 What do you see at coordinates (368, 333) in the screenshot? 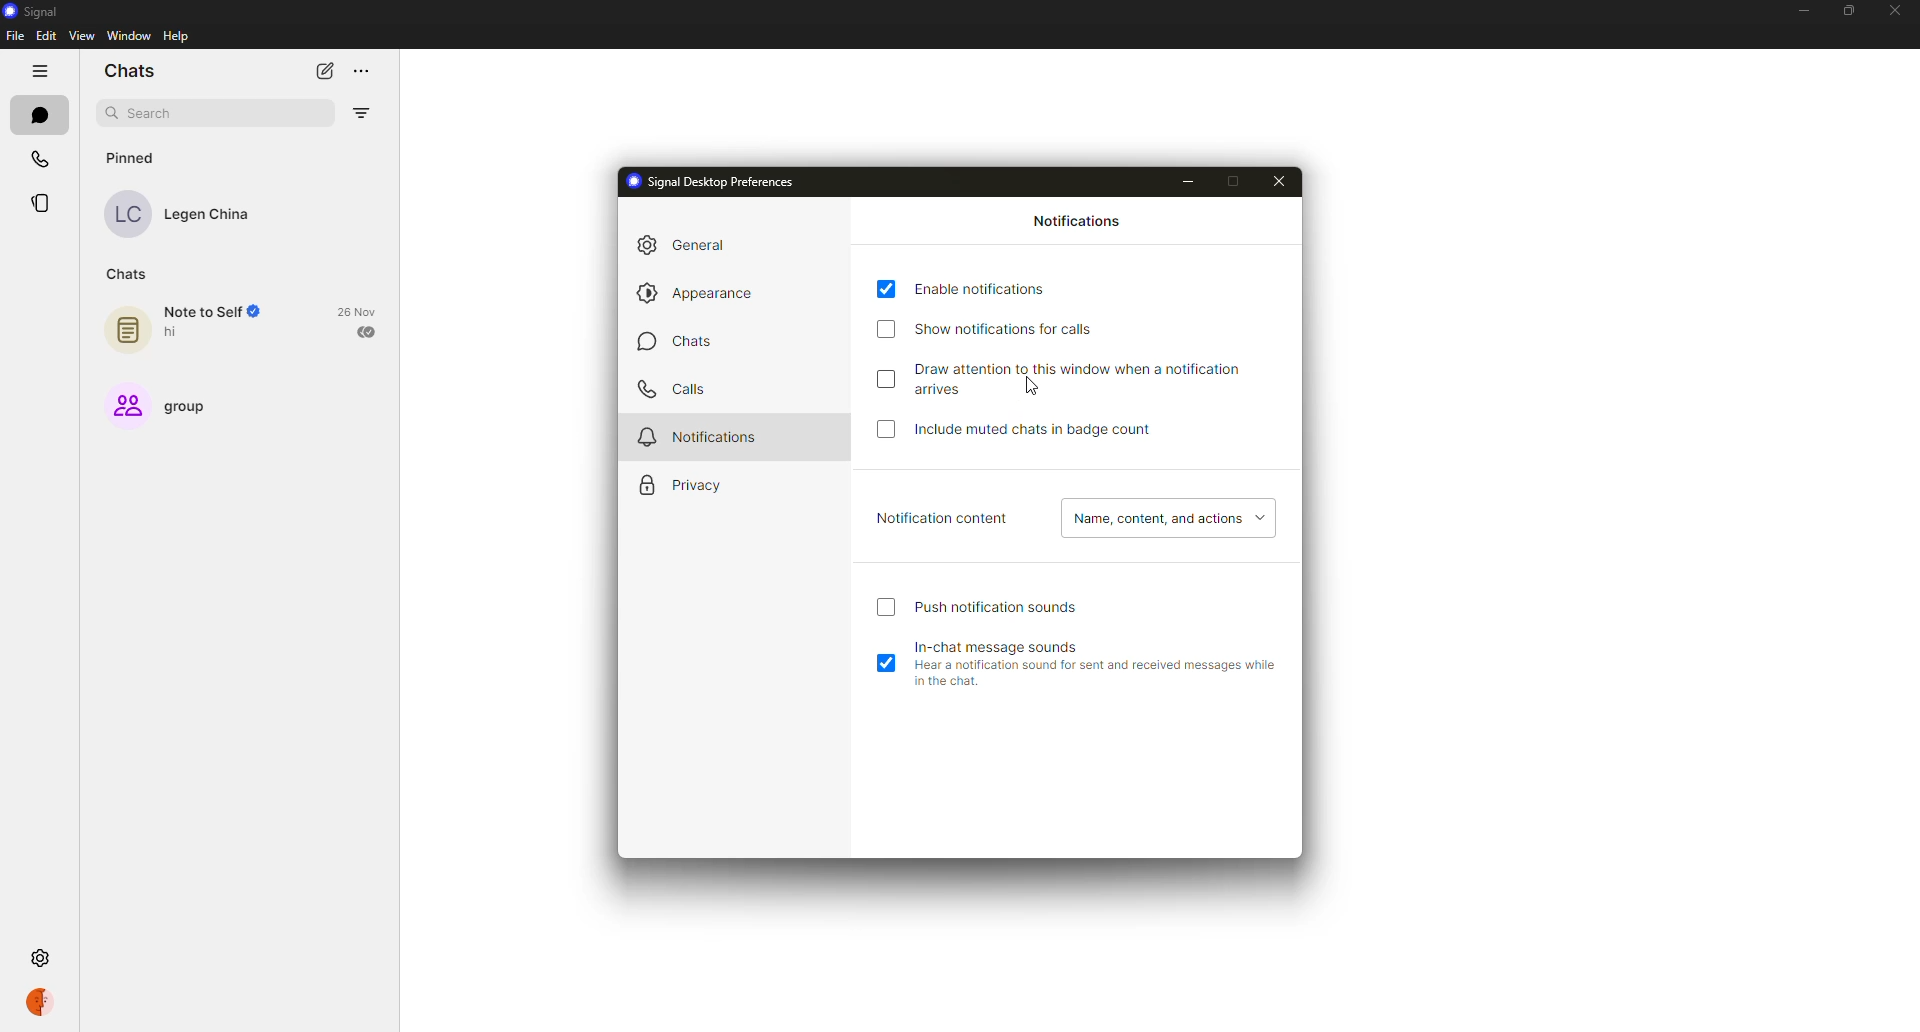
I see `sent` at bounding box center [368, 333].